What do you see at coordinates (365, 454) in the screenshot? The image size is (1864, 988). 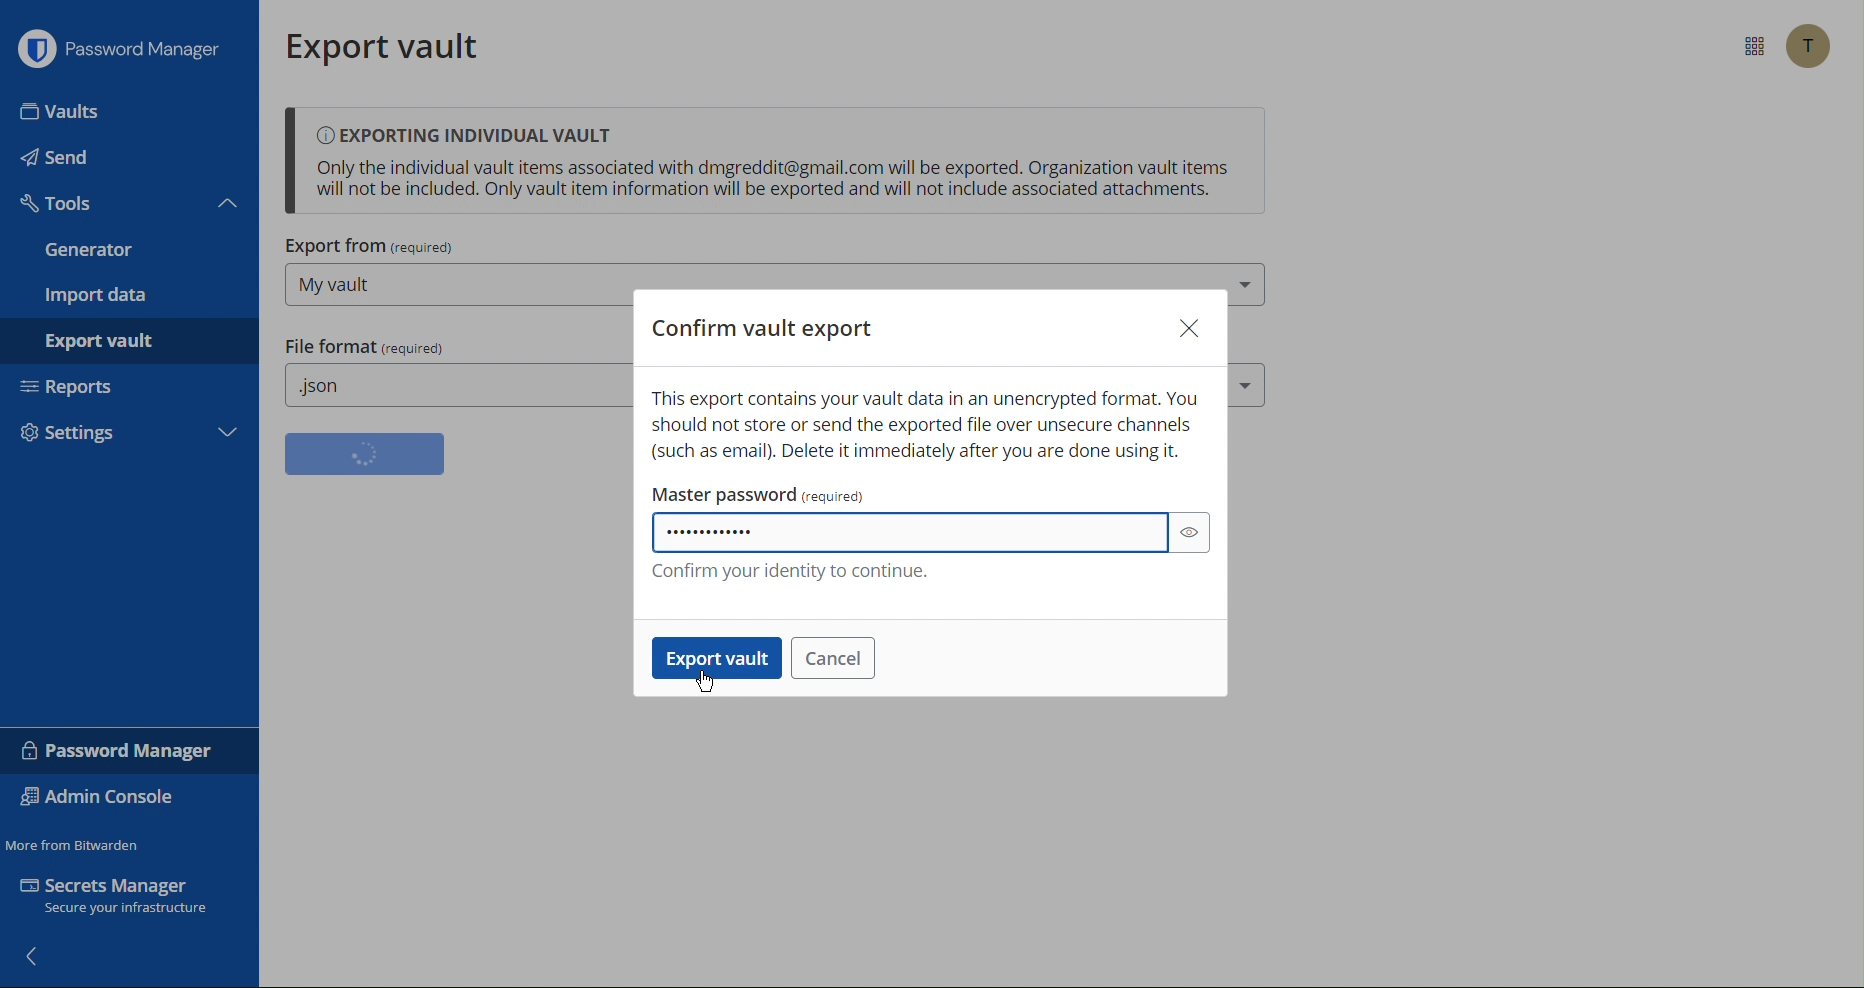 I see `Confirm format` at bounding box center [365, 454].